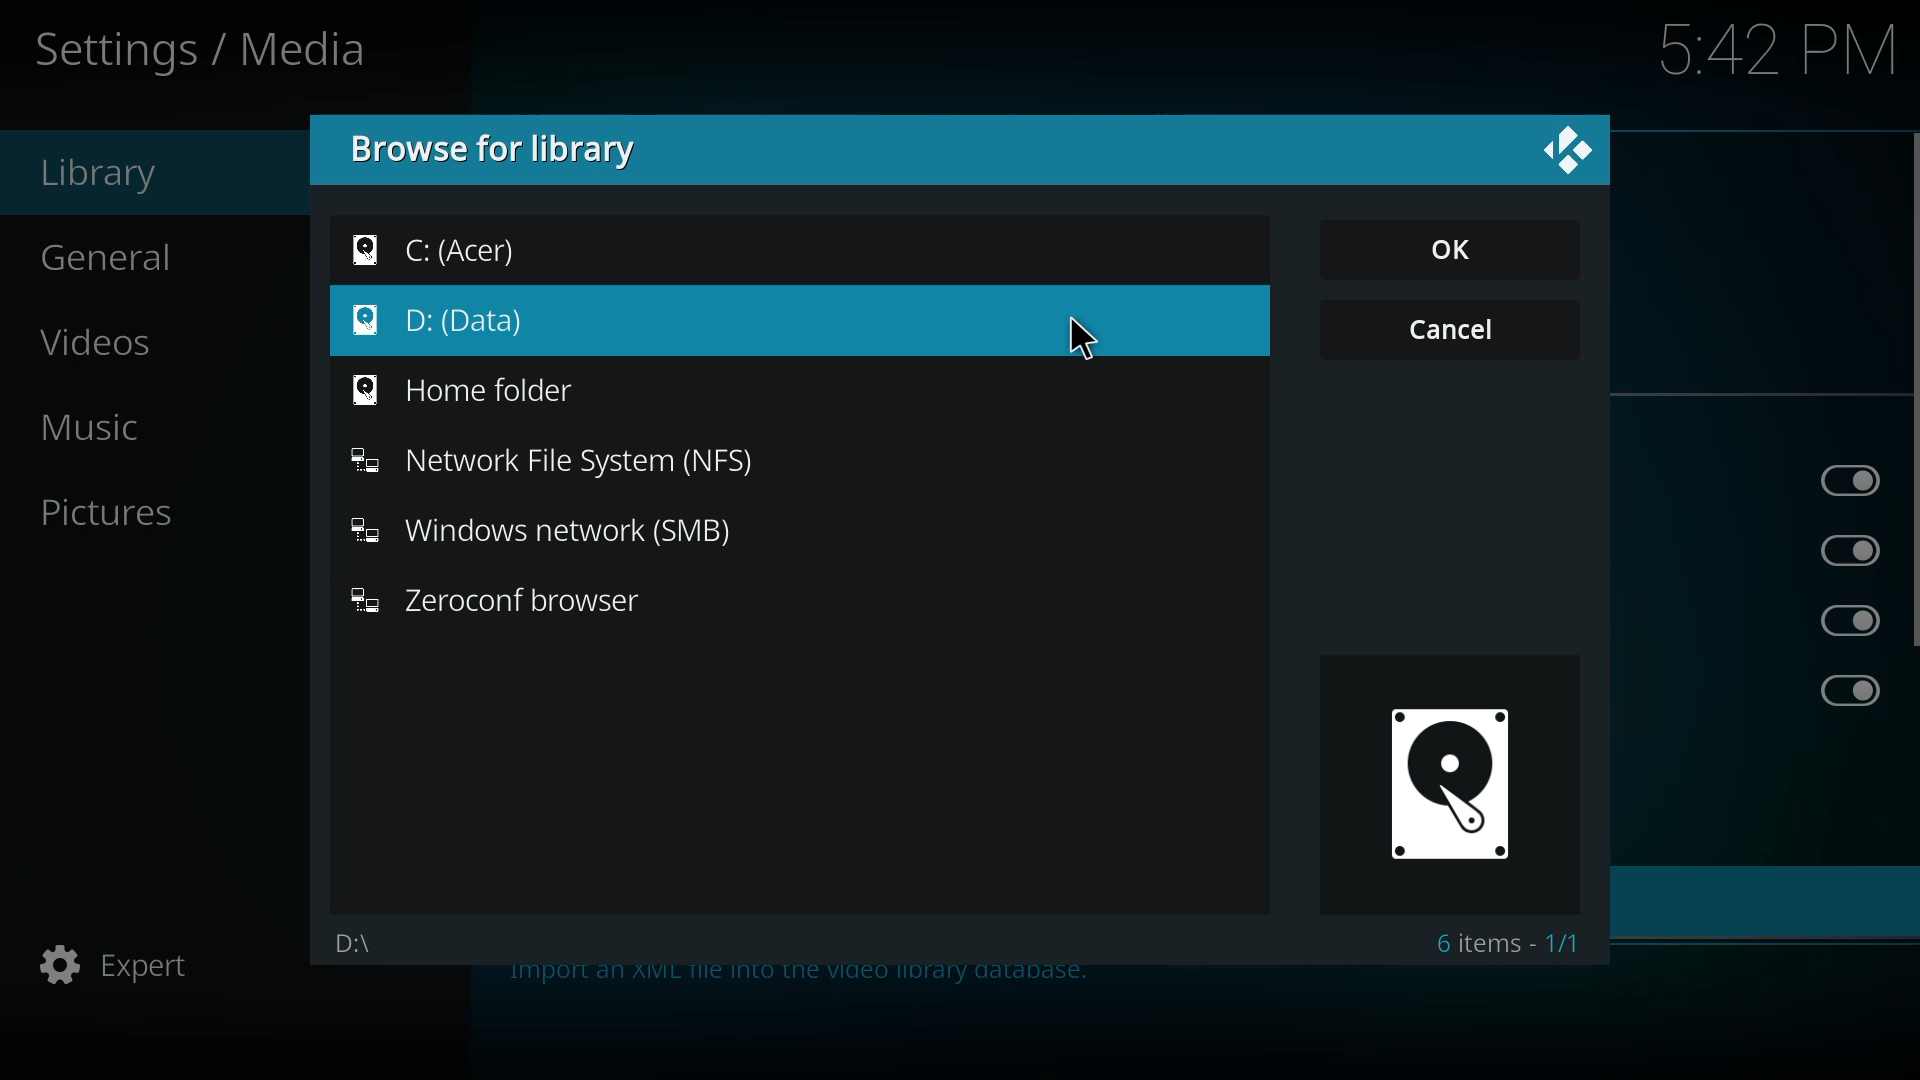  Describe the element at coordinates (1455, 248) in the screenshot. I see `ok` at that location.